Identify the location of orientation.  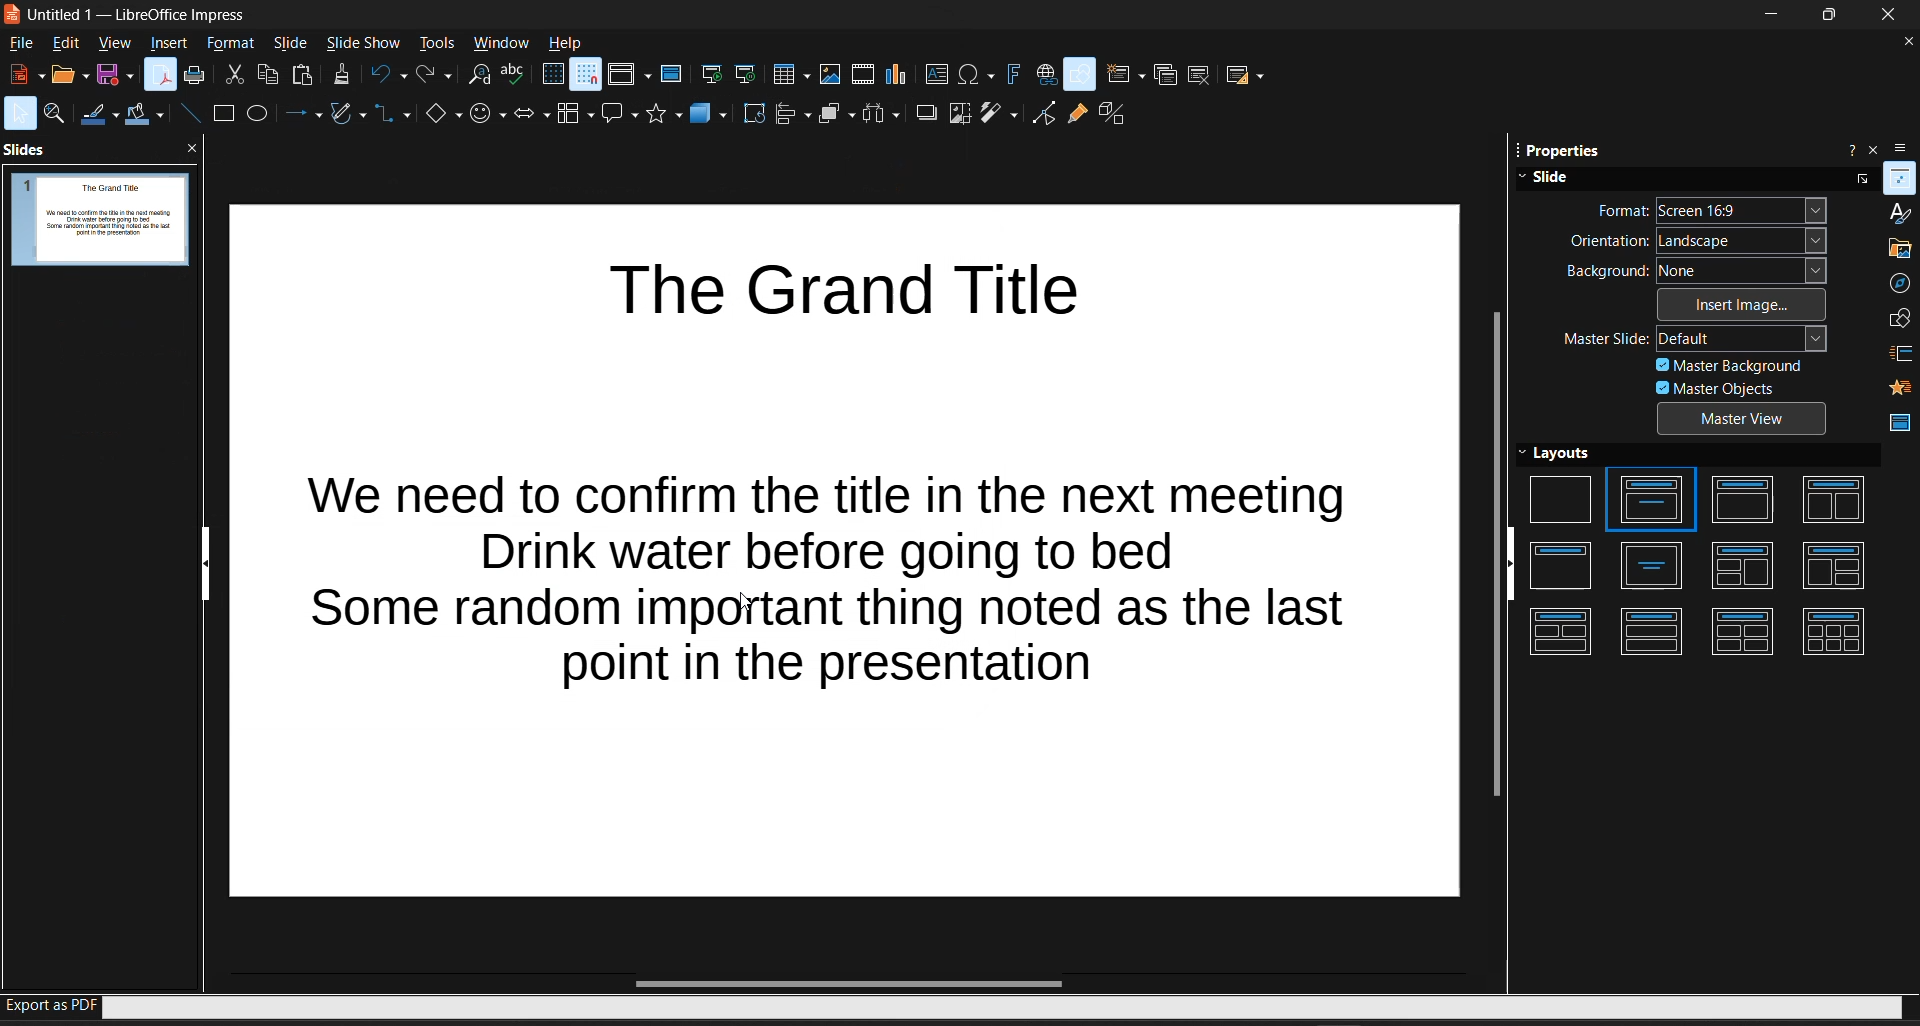
(1700, 242).